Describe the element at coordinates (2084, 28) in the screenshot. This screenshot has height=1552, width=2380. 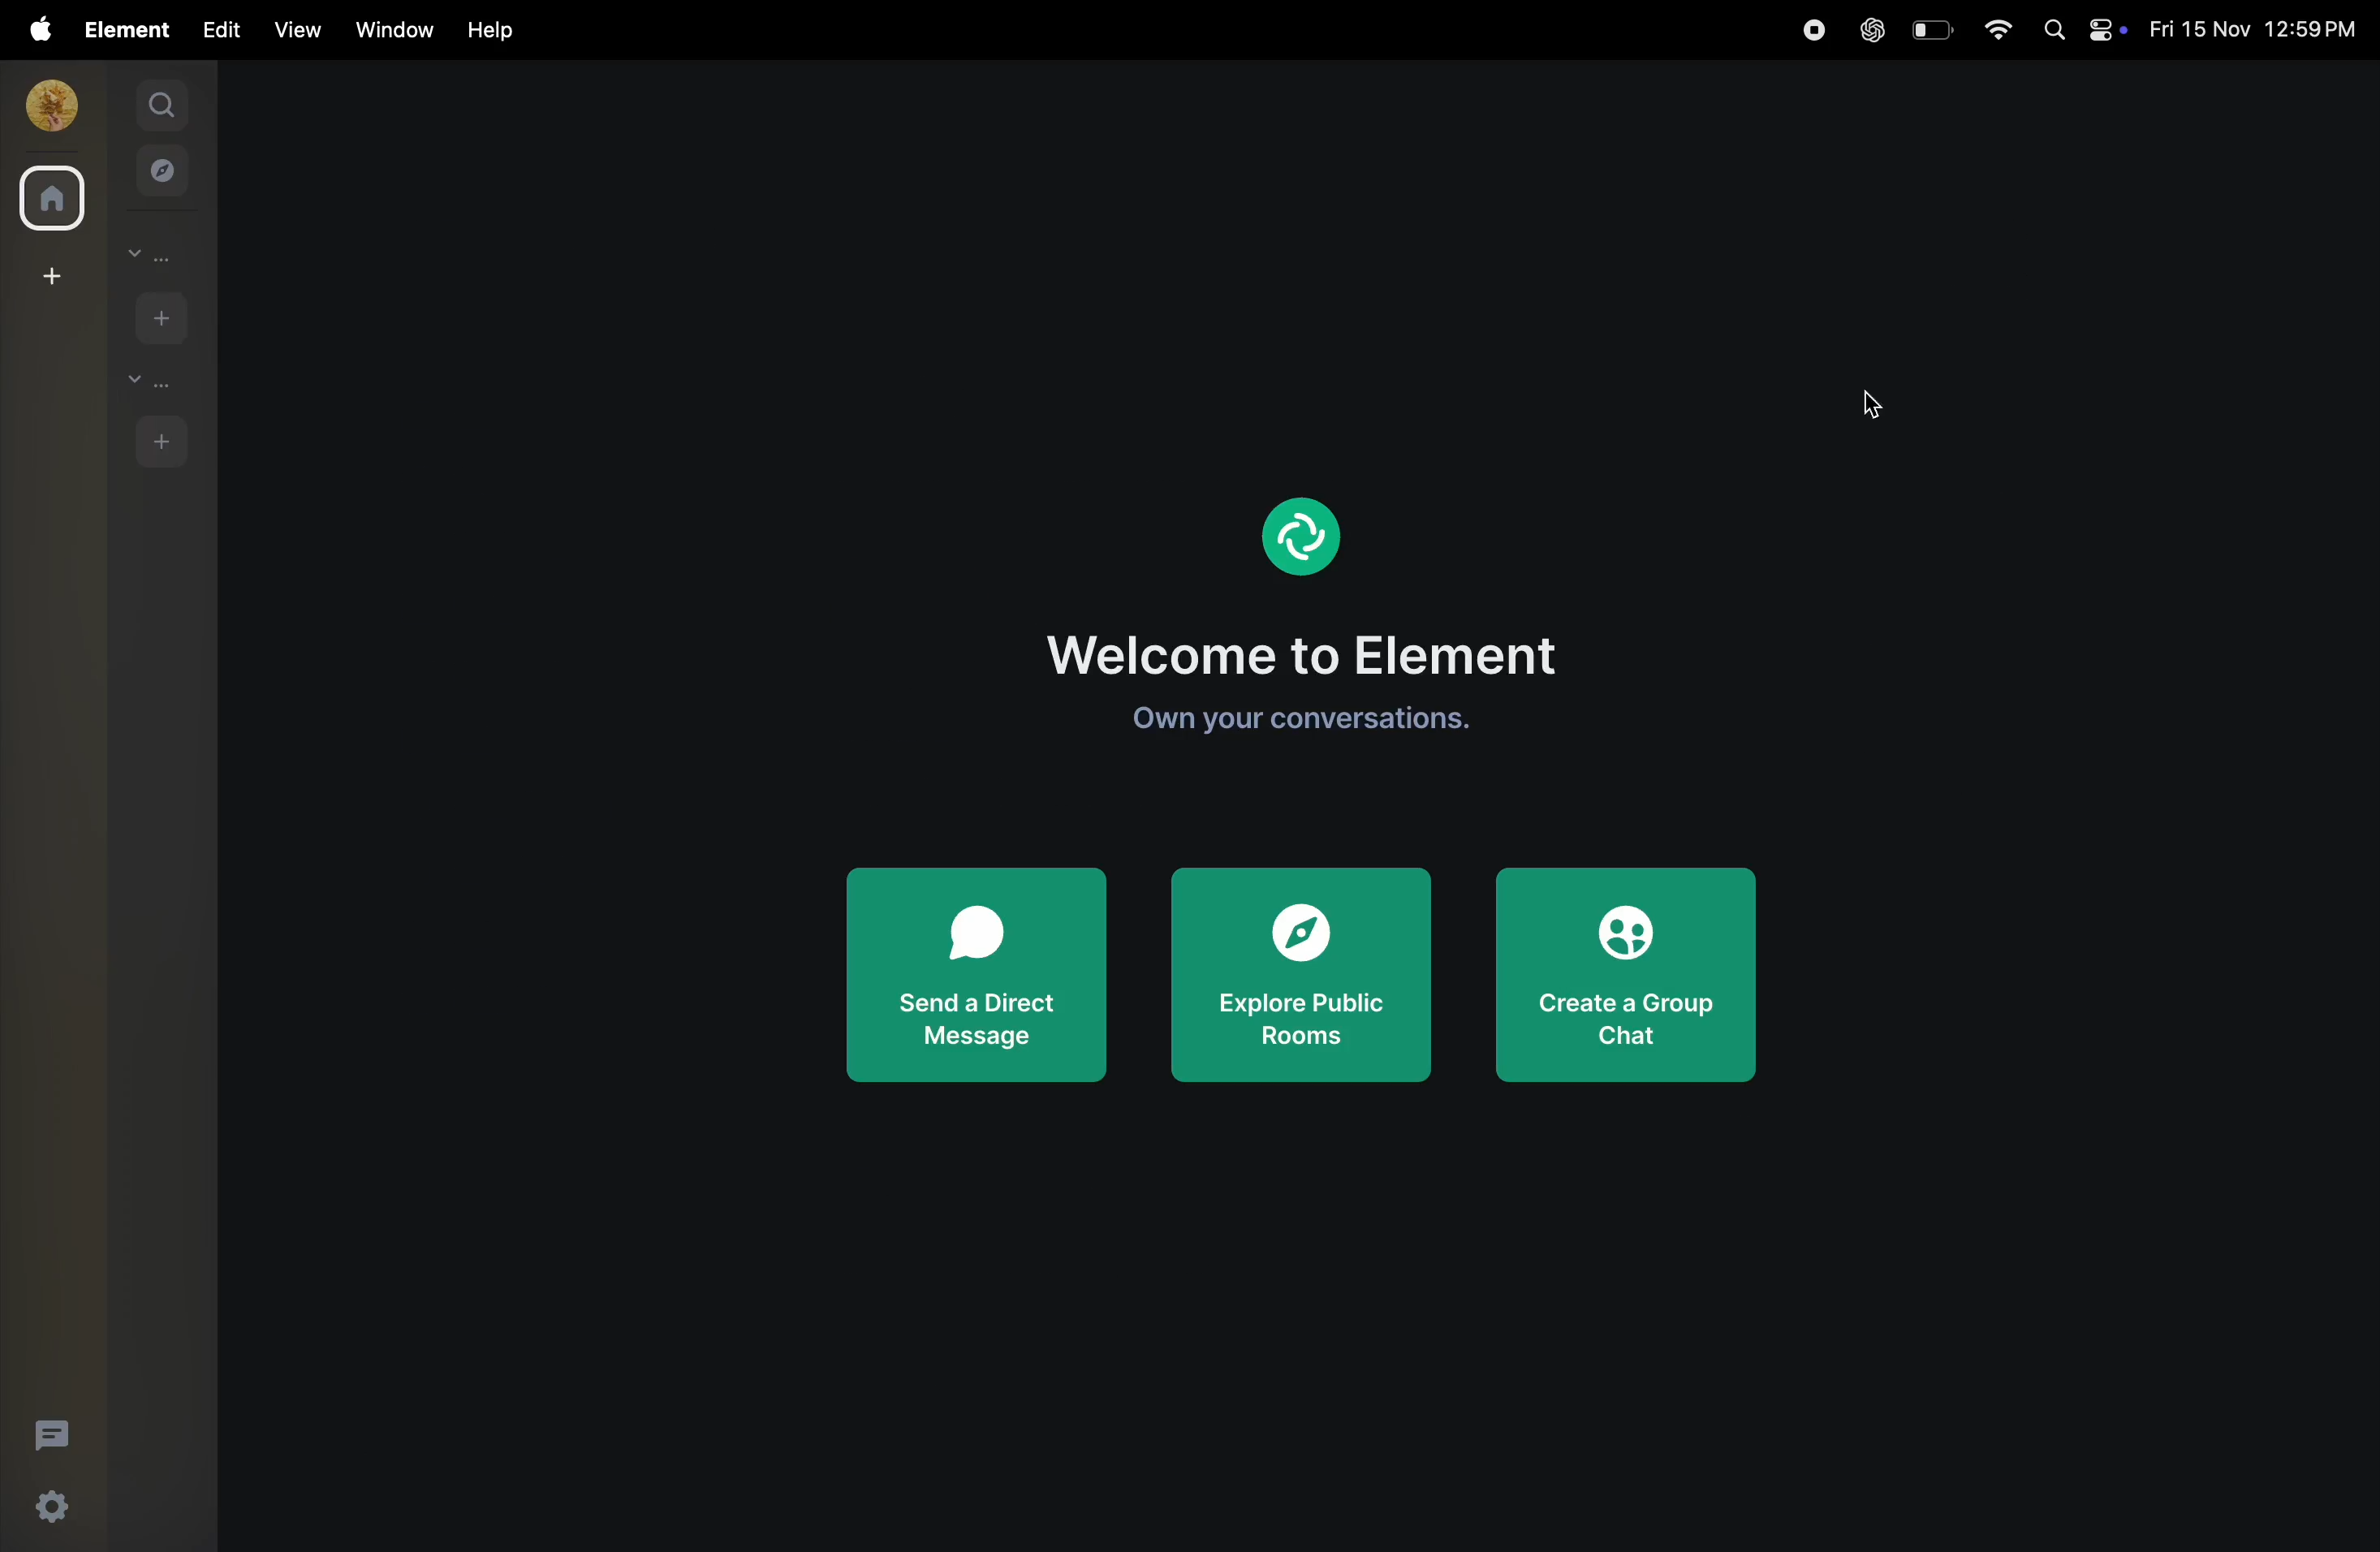
I see `apple widgets` at that location.